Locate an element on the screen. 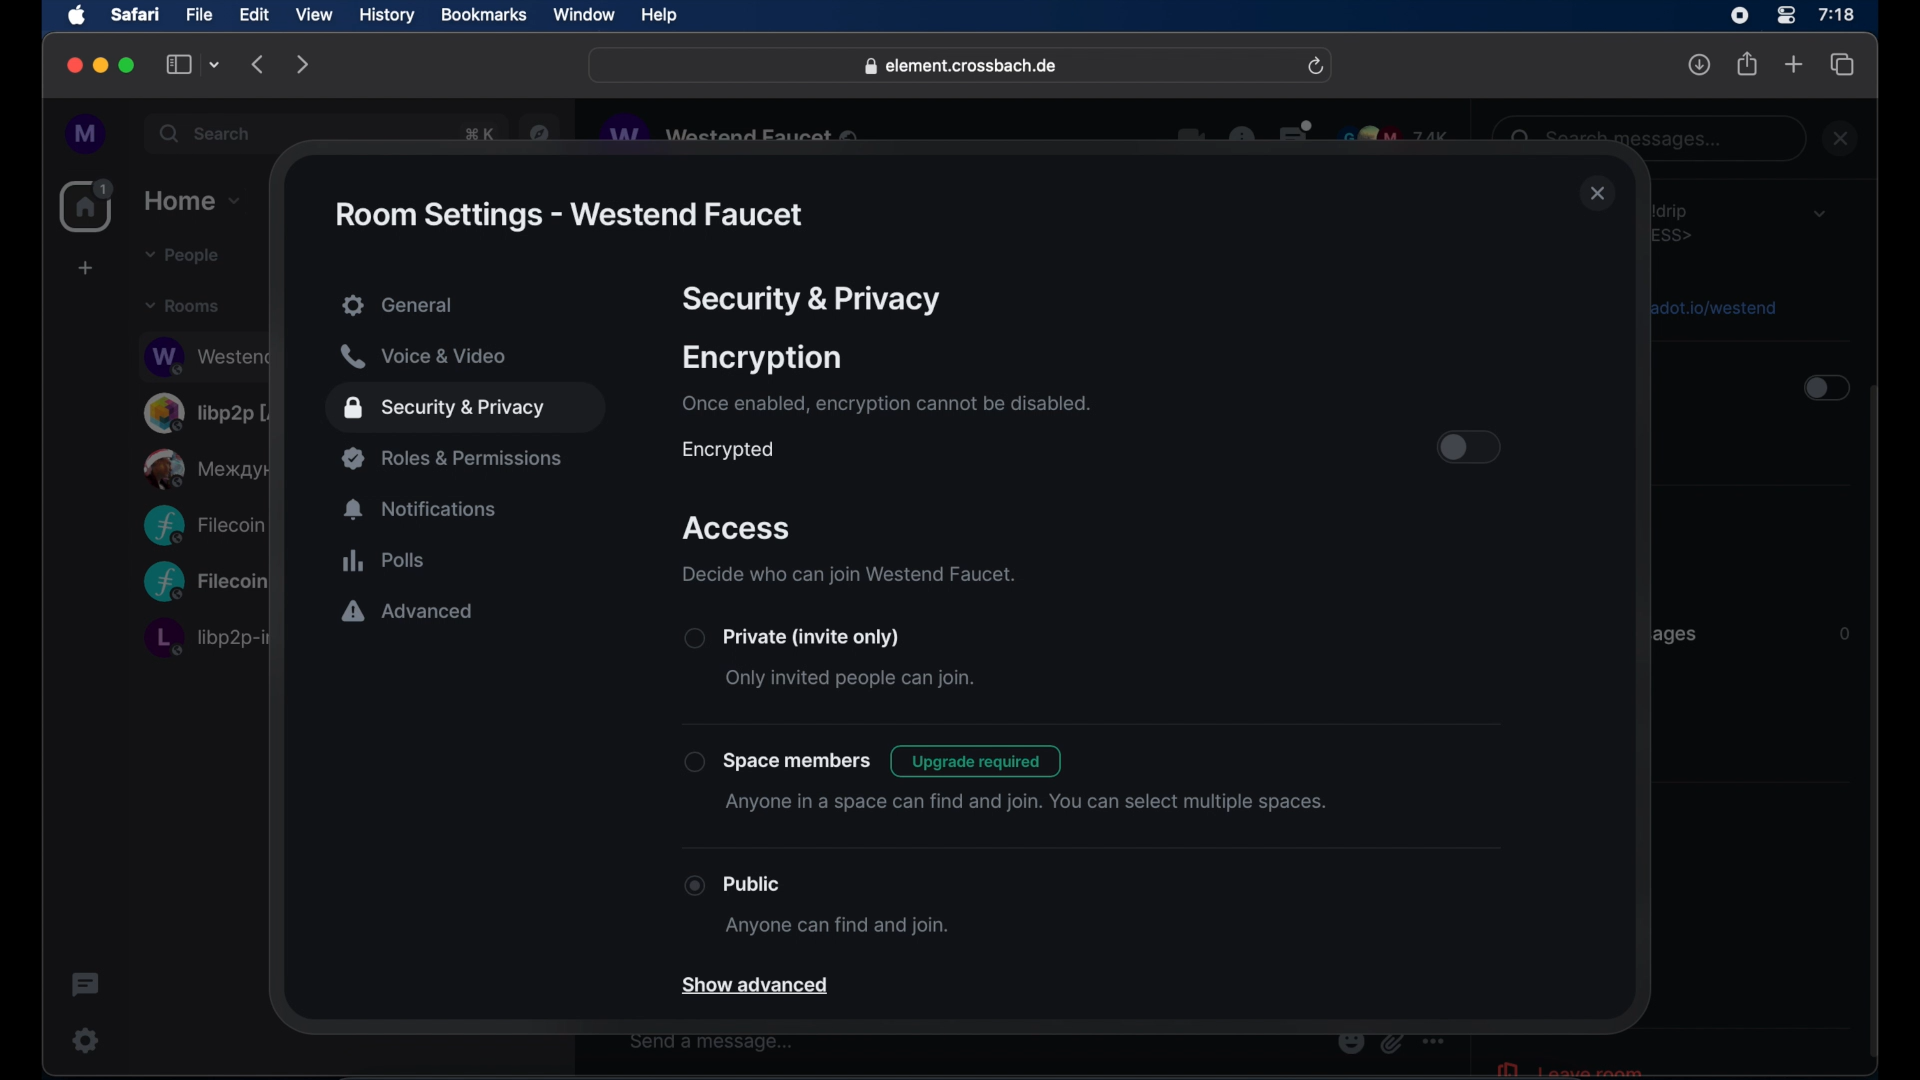 The width and height of the screenshot is (1920, 1080). only invited people can join is located at coordinates (849, 680).